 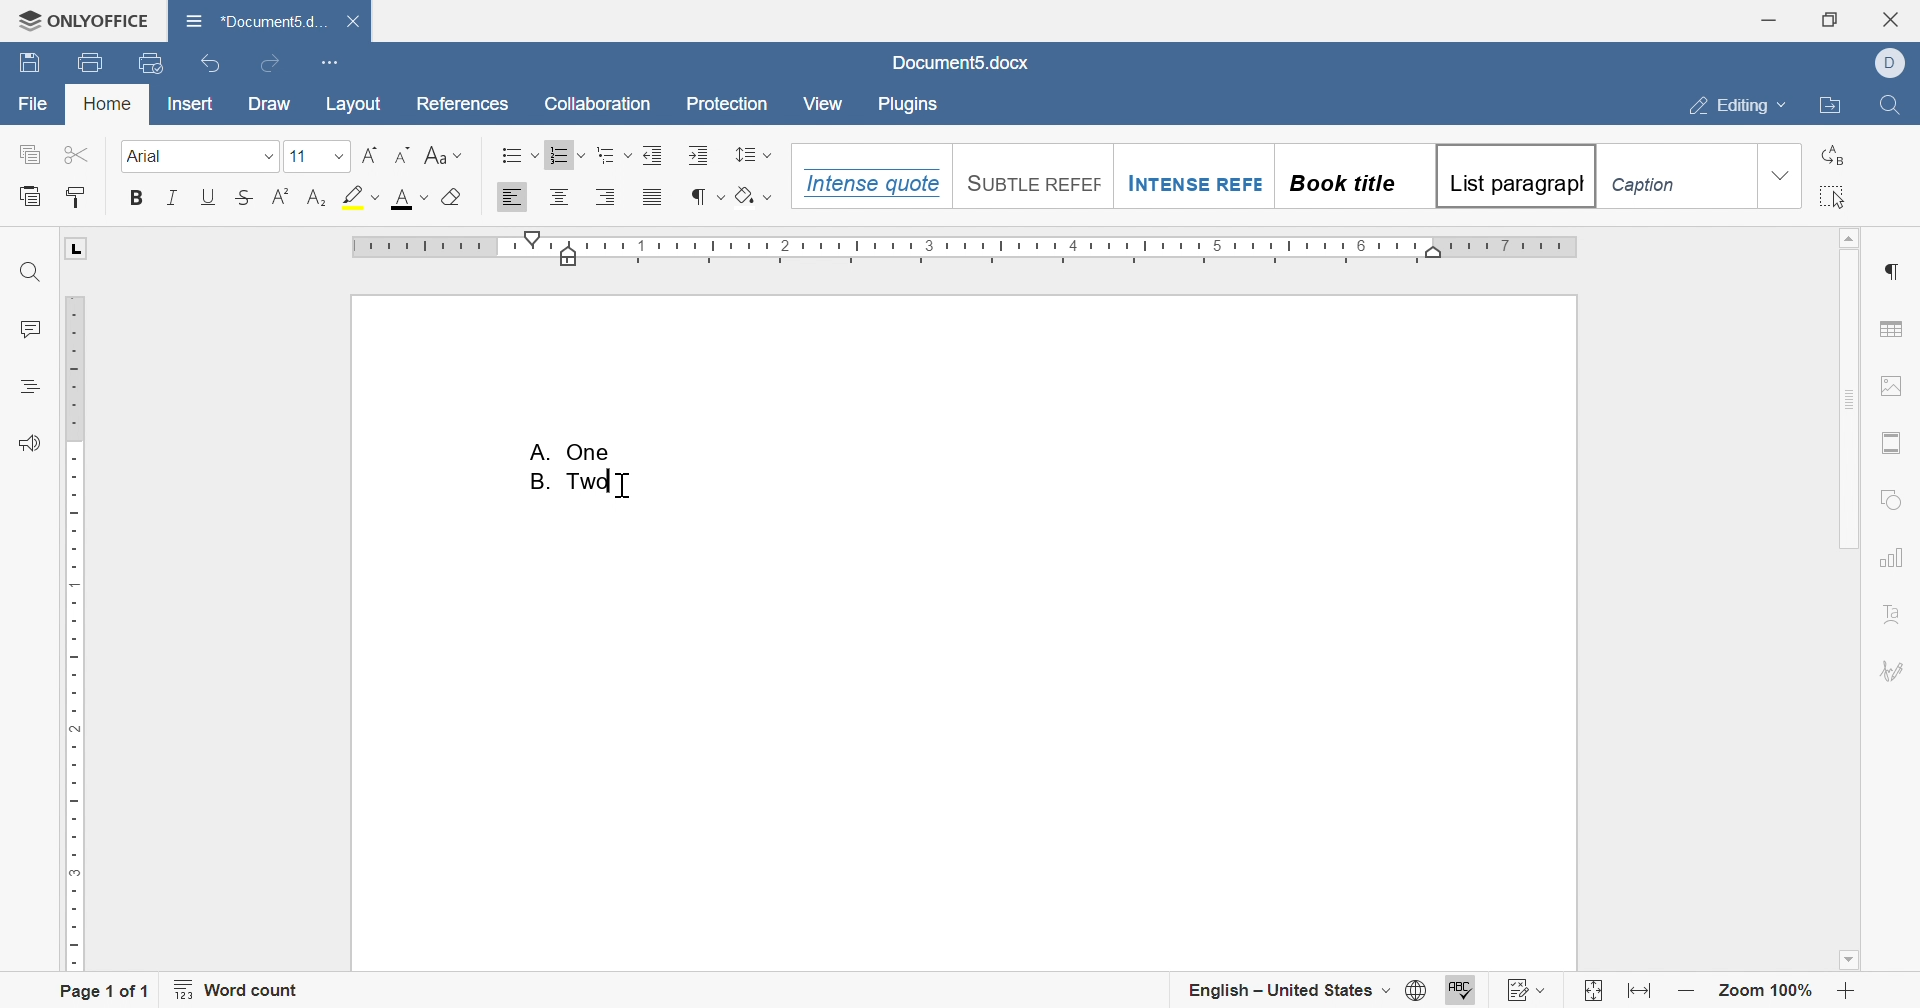 I want to click on font size, so click(x=297, y=156).